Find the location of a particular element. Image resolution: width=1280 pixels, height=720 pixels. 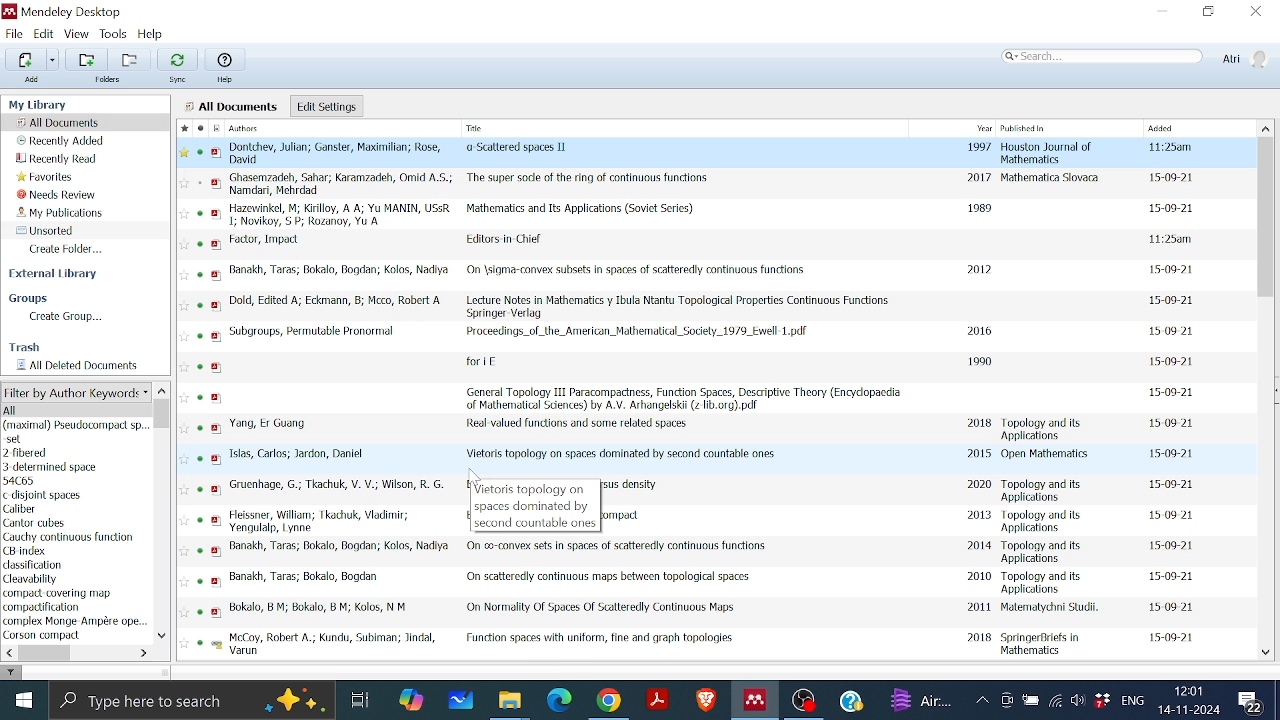

Tools is located at coordinates (114, 34).